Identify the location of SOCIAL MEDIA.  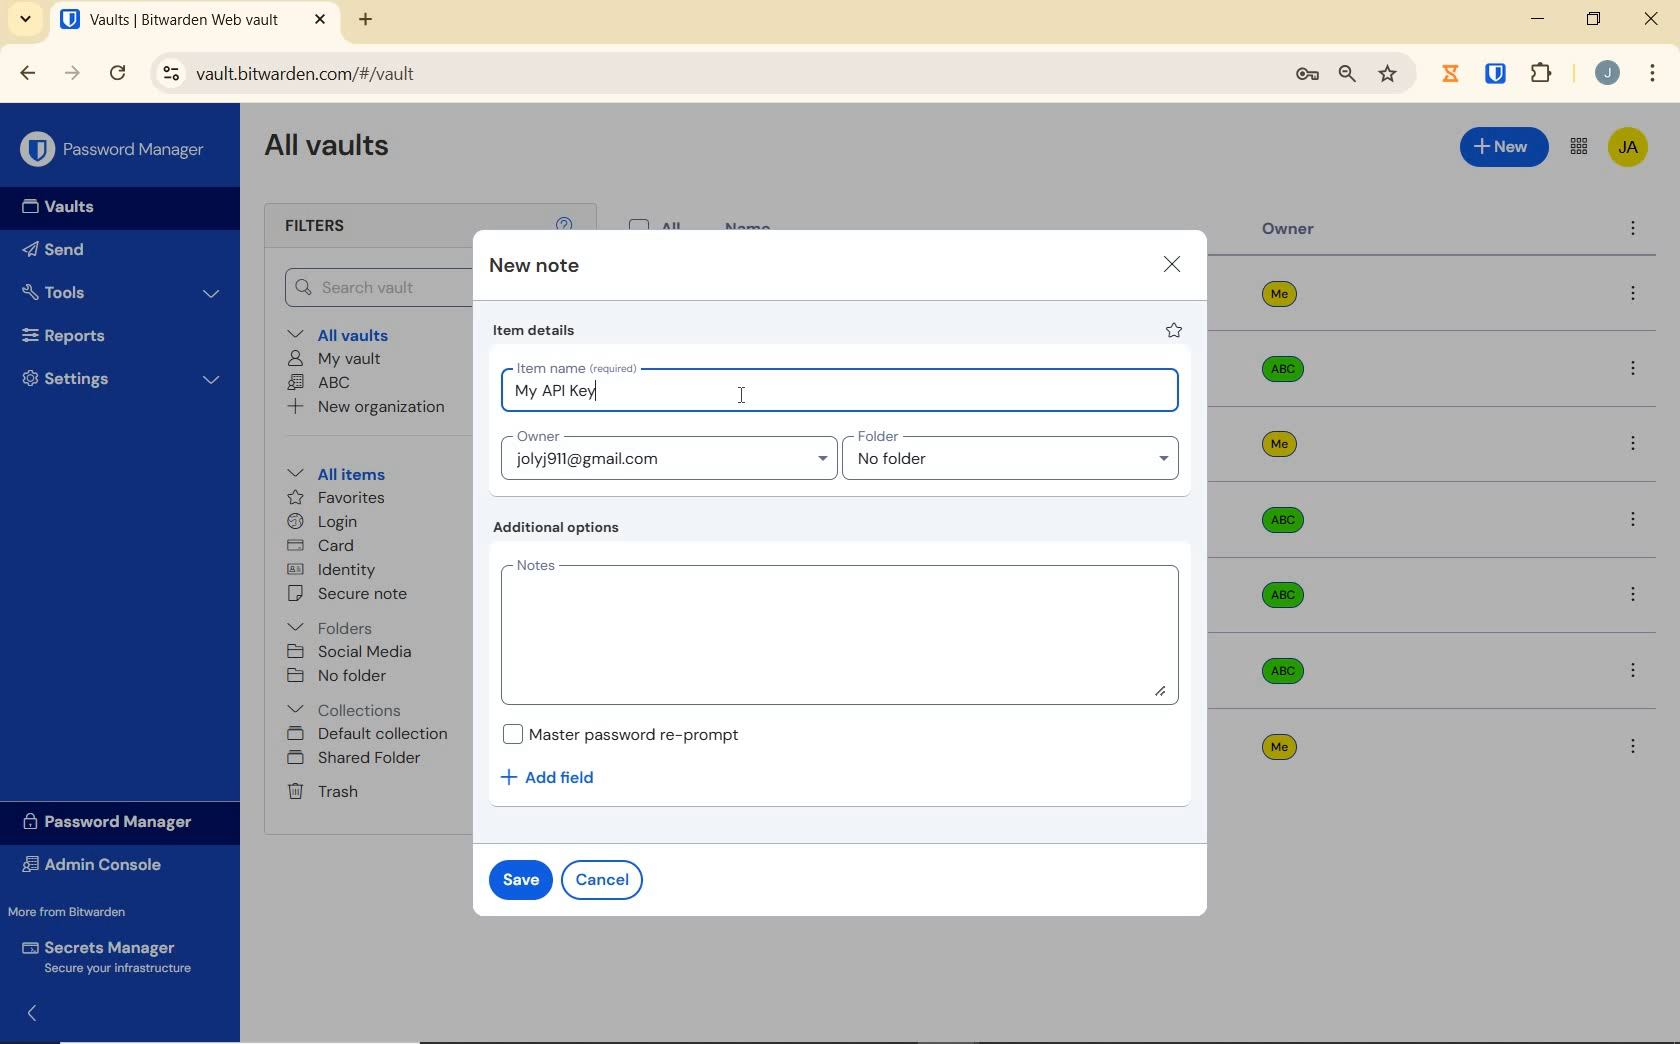
(354, 652).